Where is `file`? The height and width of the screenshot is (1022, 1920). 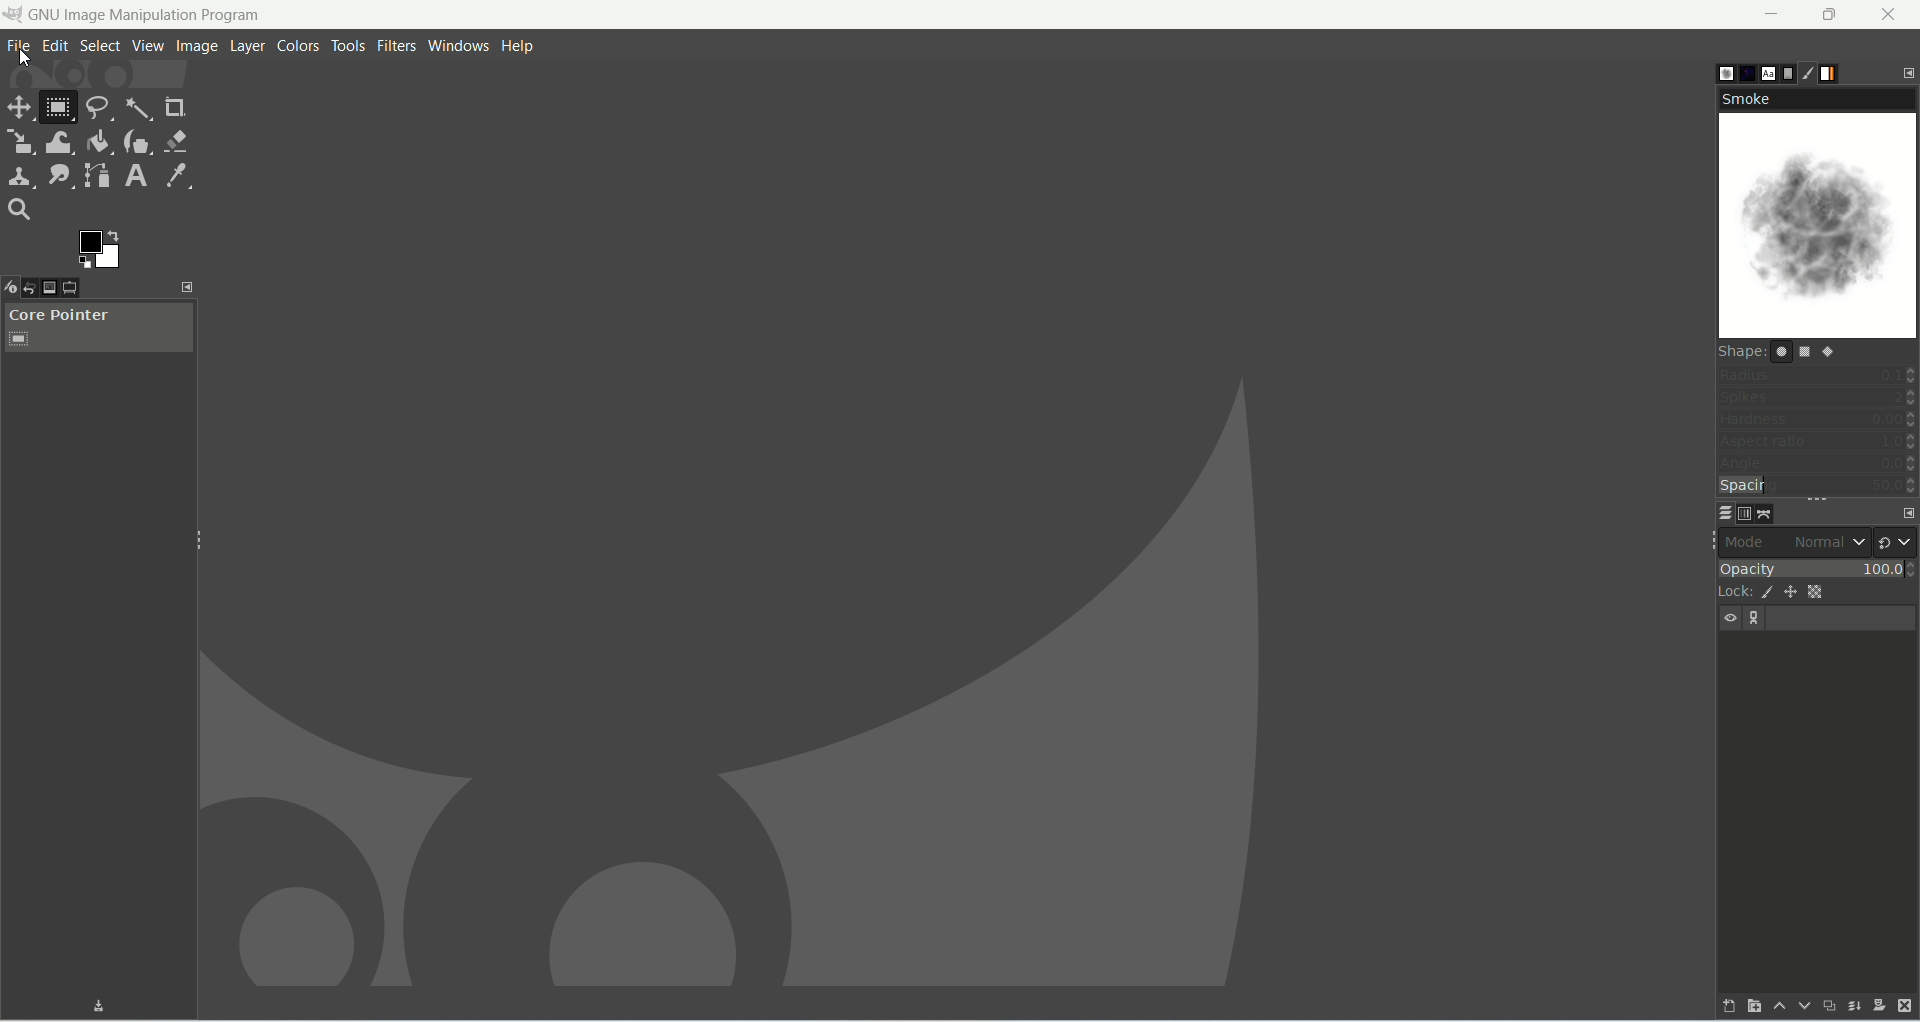 file is located at coordinates (20, 45).